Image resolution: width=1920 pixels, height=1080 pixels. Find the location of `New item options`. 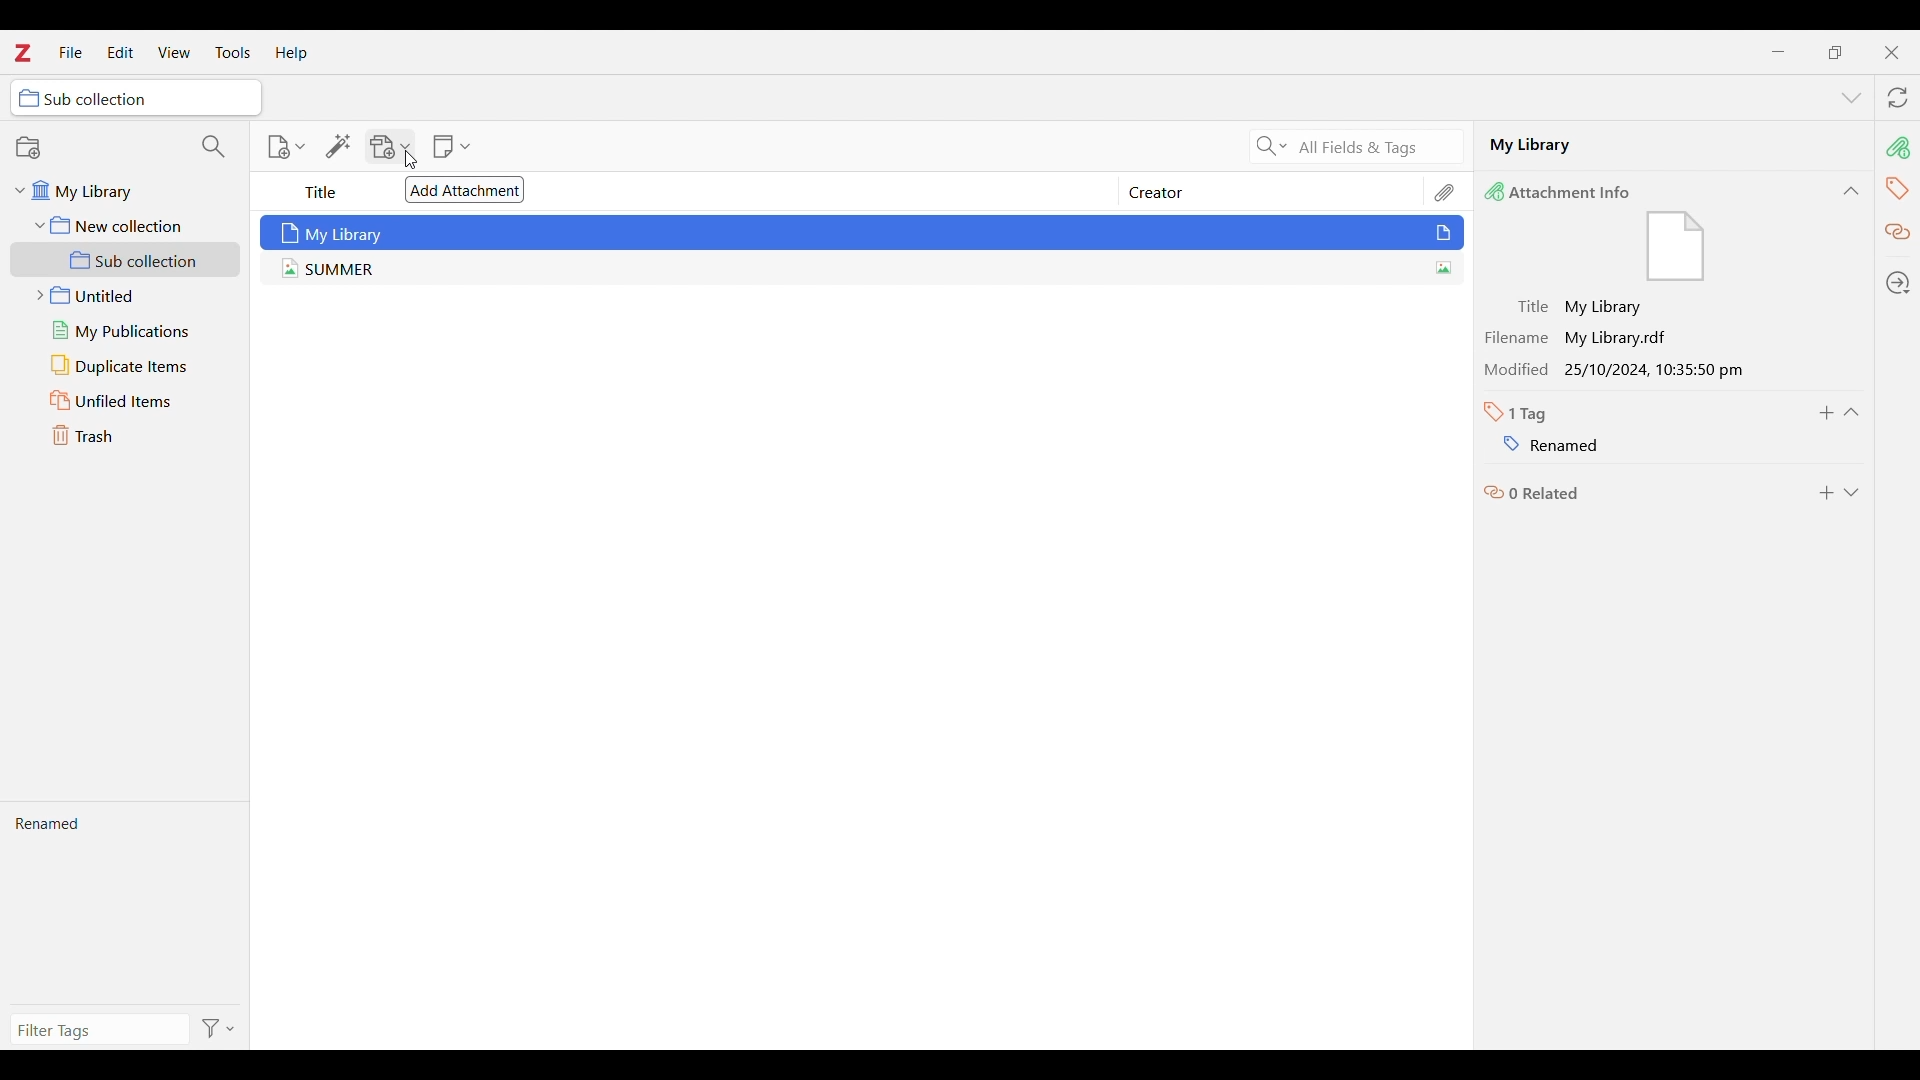

New item options is located at coordinates (286, 147).